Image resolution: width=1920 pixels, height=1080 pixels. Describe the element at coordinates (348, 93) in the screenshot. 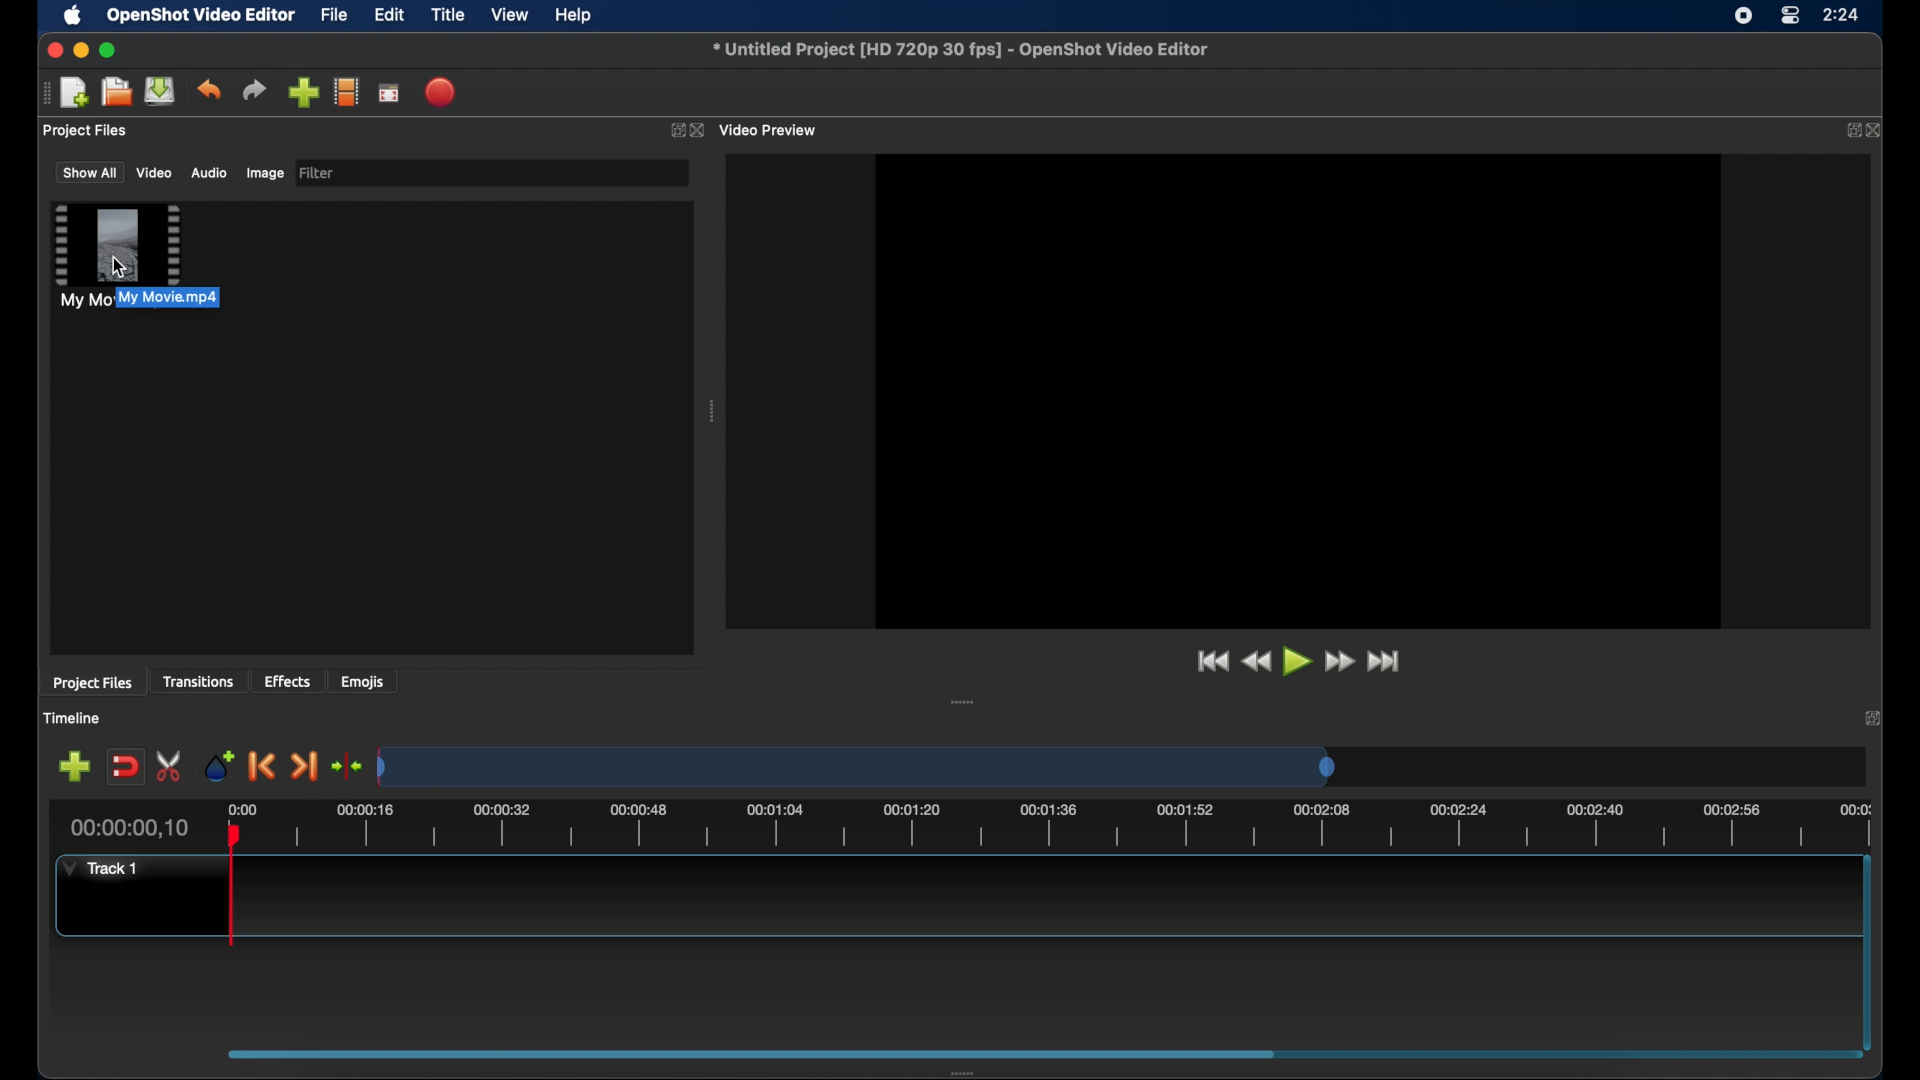

I see `explore profiles` at that location.